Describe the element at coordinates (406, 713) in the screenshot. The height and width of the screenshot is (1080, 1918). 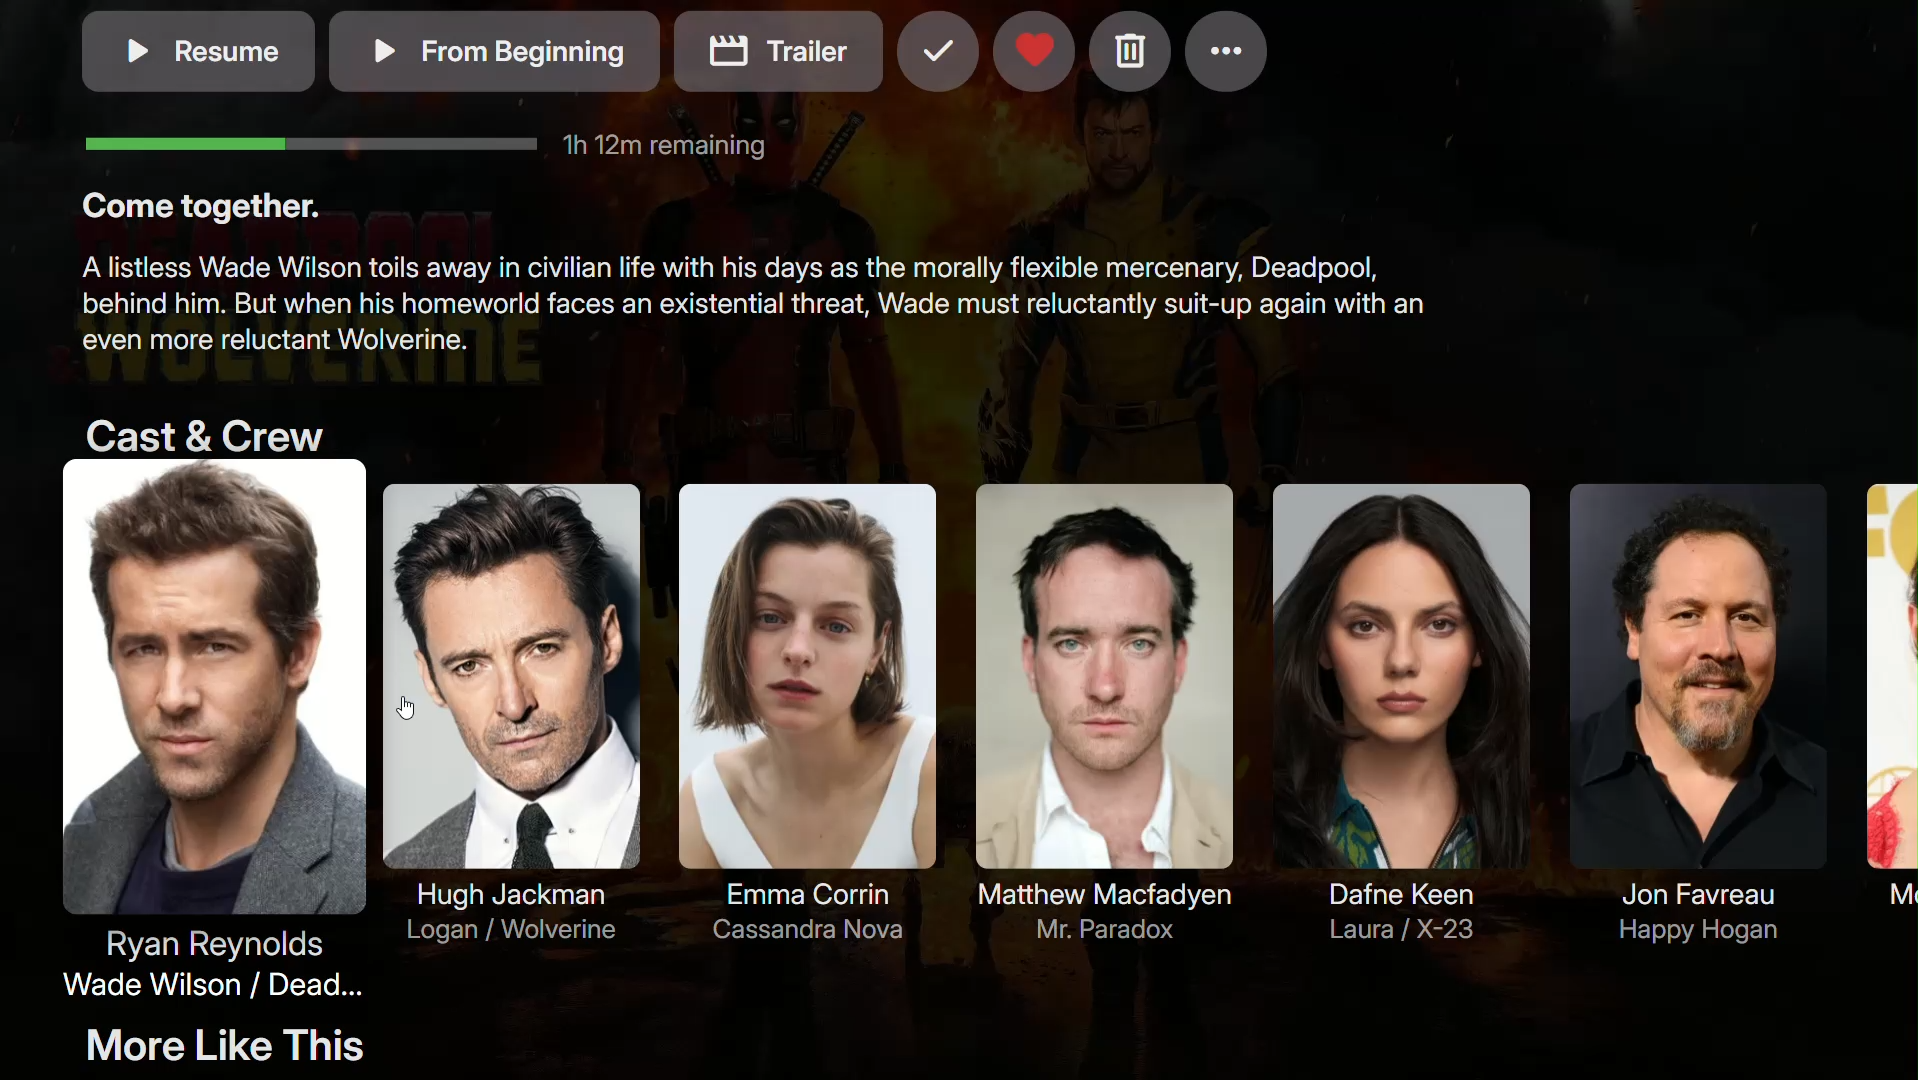
I see `cursor` at that location.